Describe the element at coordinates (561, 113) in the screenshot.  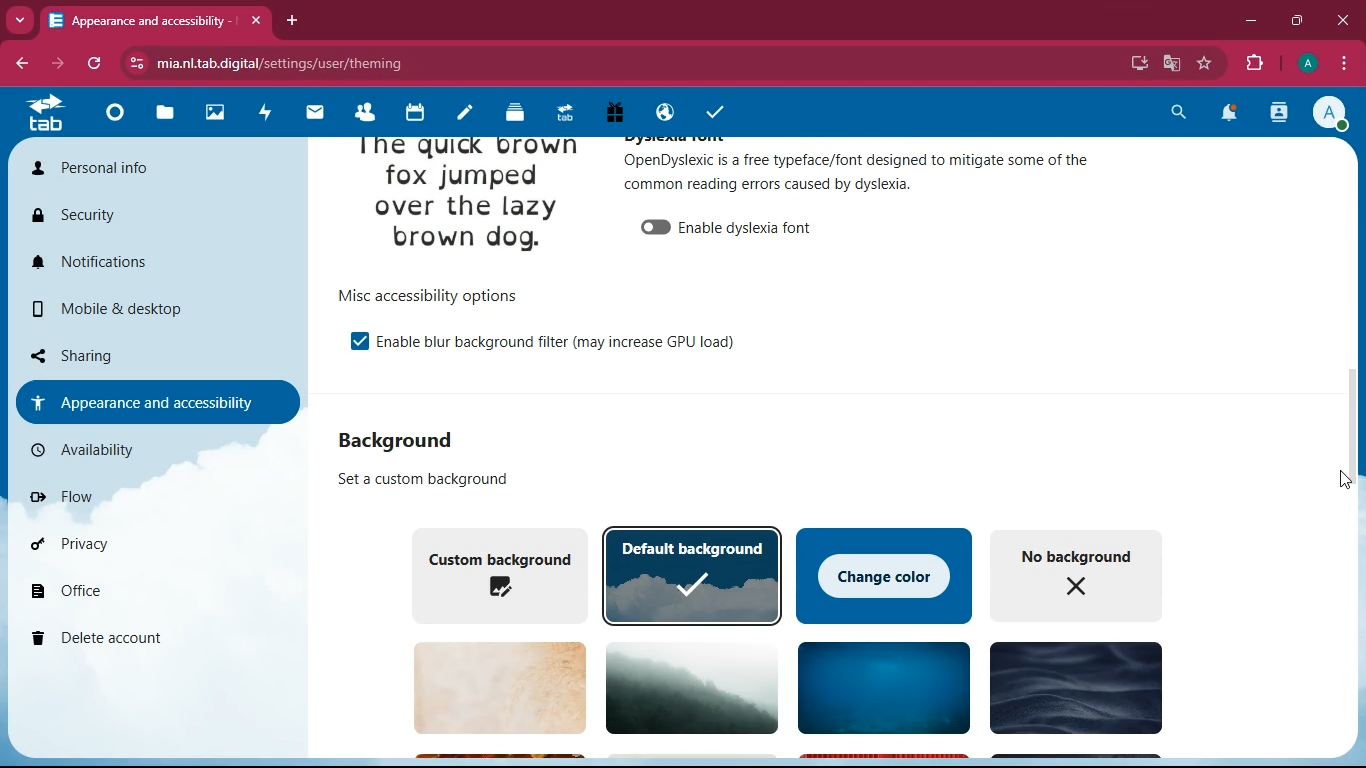
I see `tab` at that location.